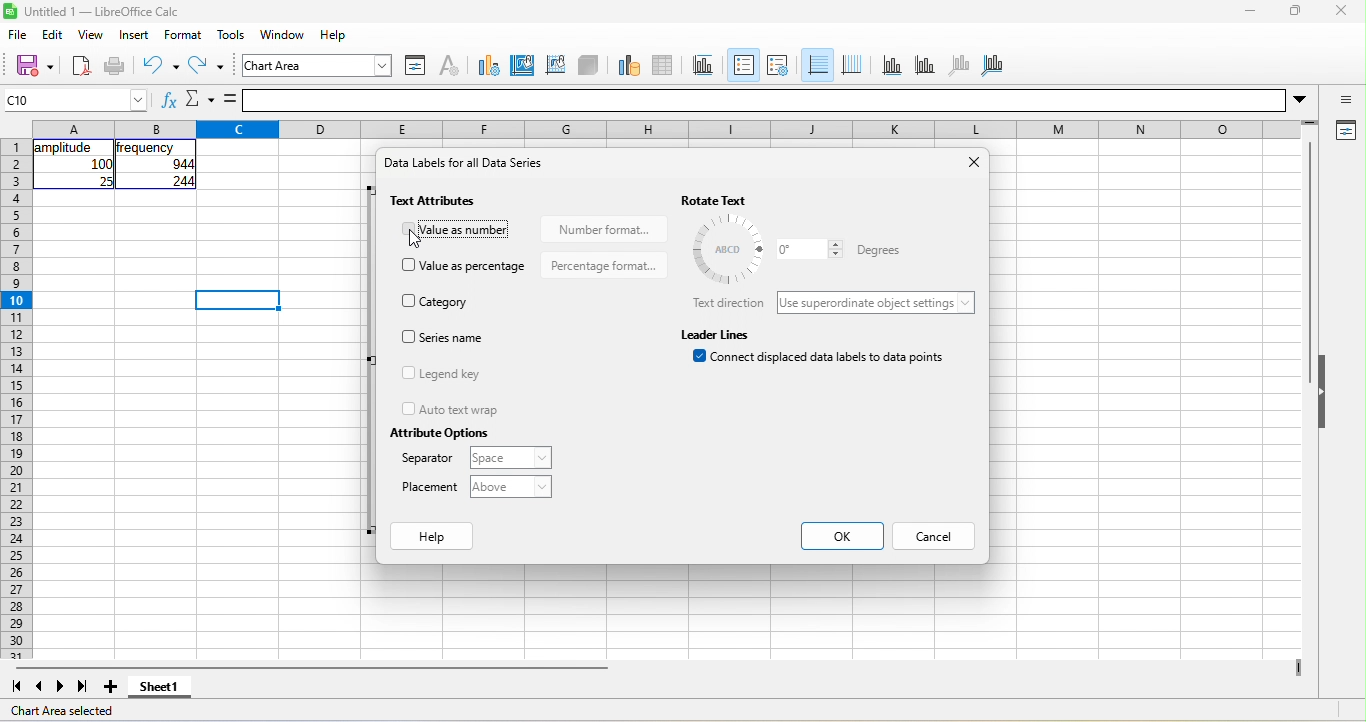 Image resolution: width=1366 pixels, height=722 pixels. What do you see at coordinates (523, 63) in the screenshot?
I see `chart area` at bounding box center [523, 63].